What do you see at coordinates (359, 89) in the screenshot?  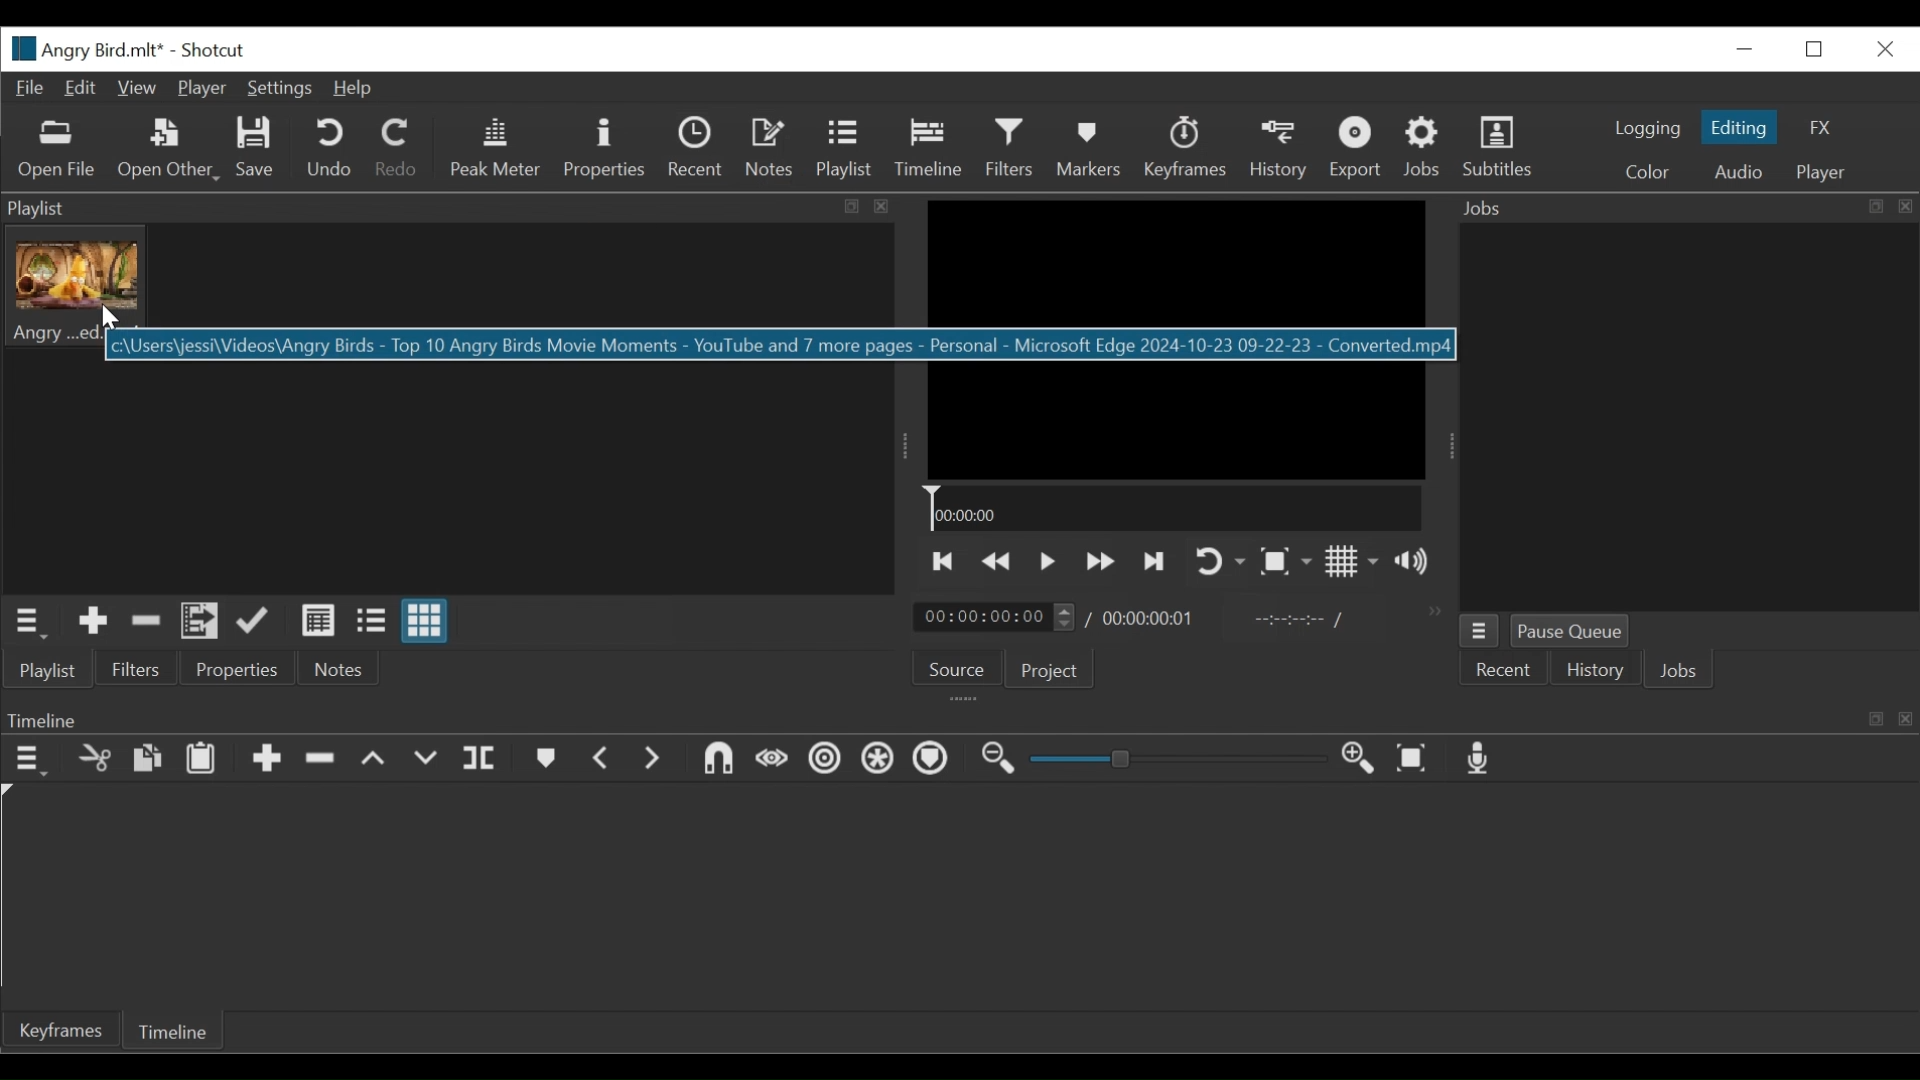 I see `Help` at bounding box center [359, 89].